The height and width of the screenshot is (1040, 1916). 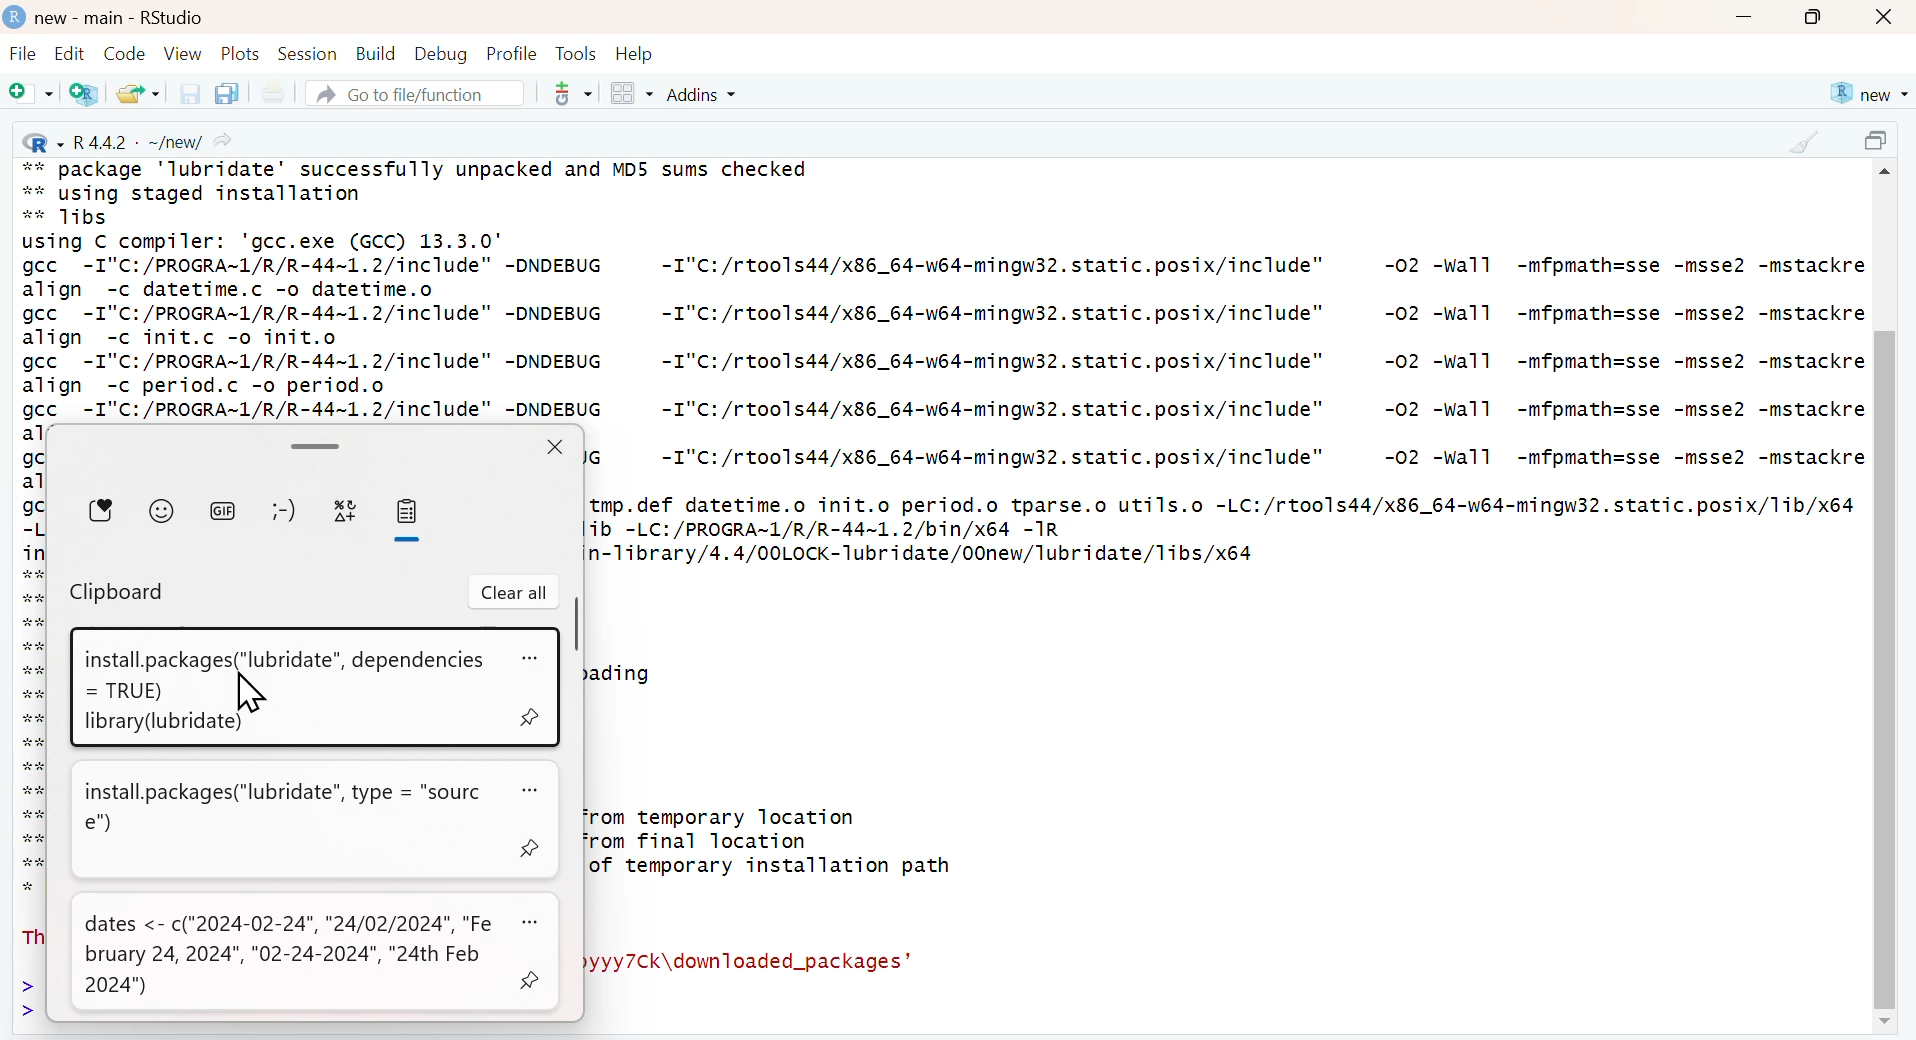 I want to click on pin, so click(x=533, y=717).